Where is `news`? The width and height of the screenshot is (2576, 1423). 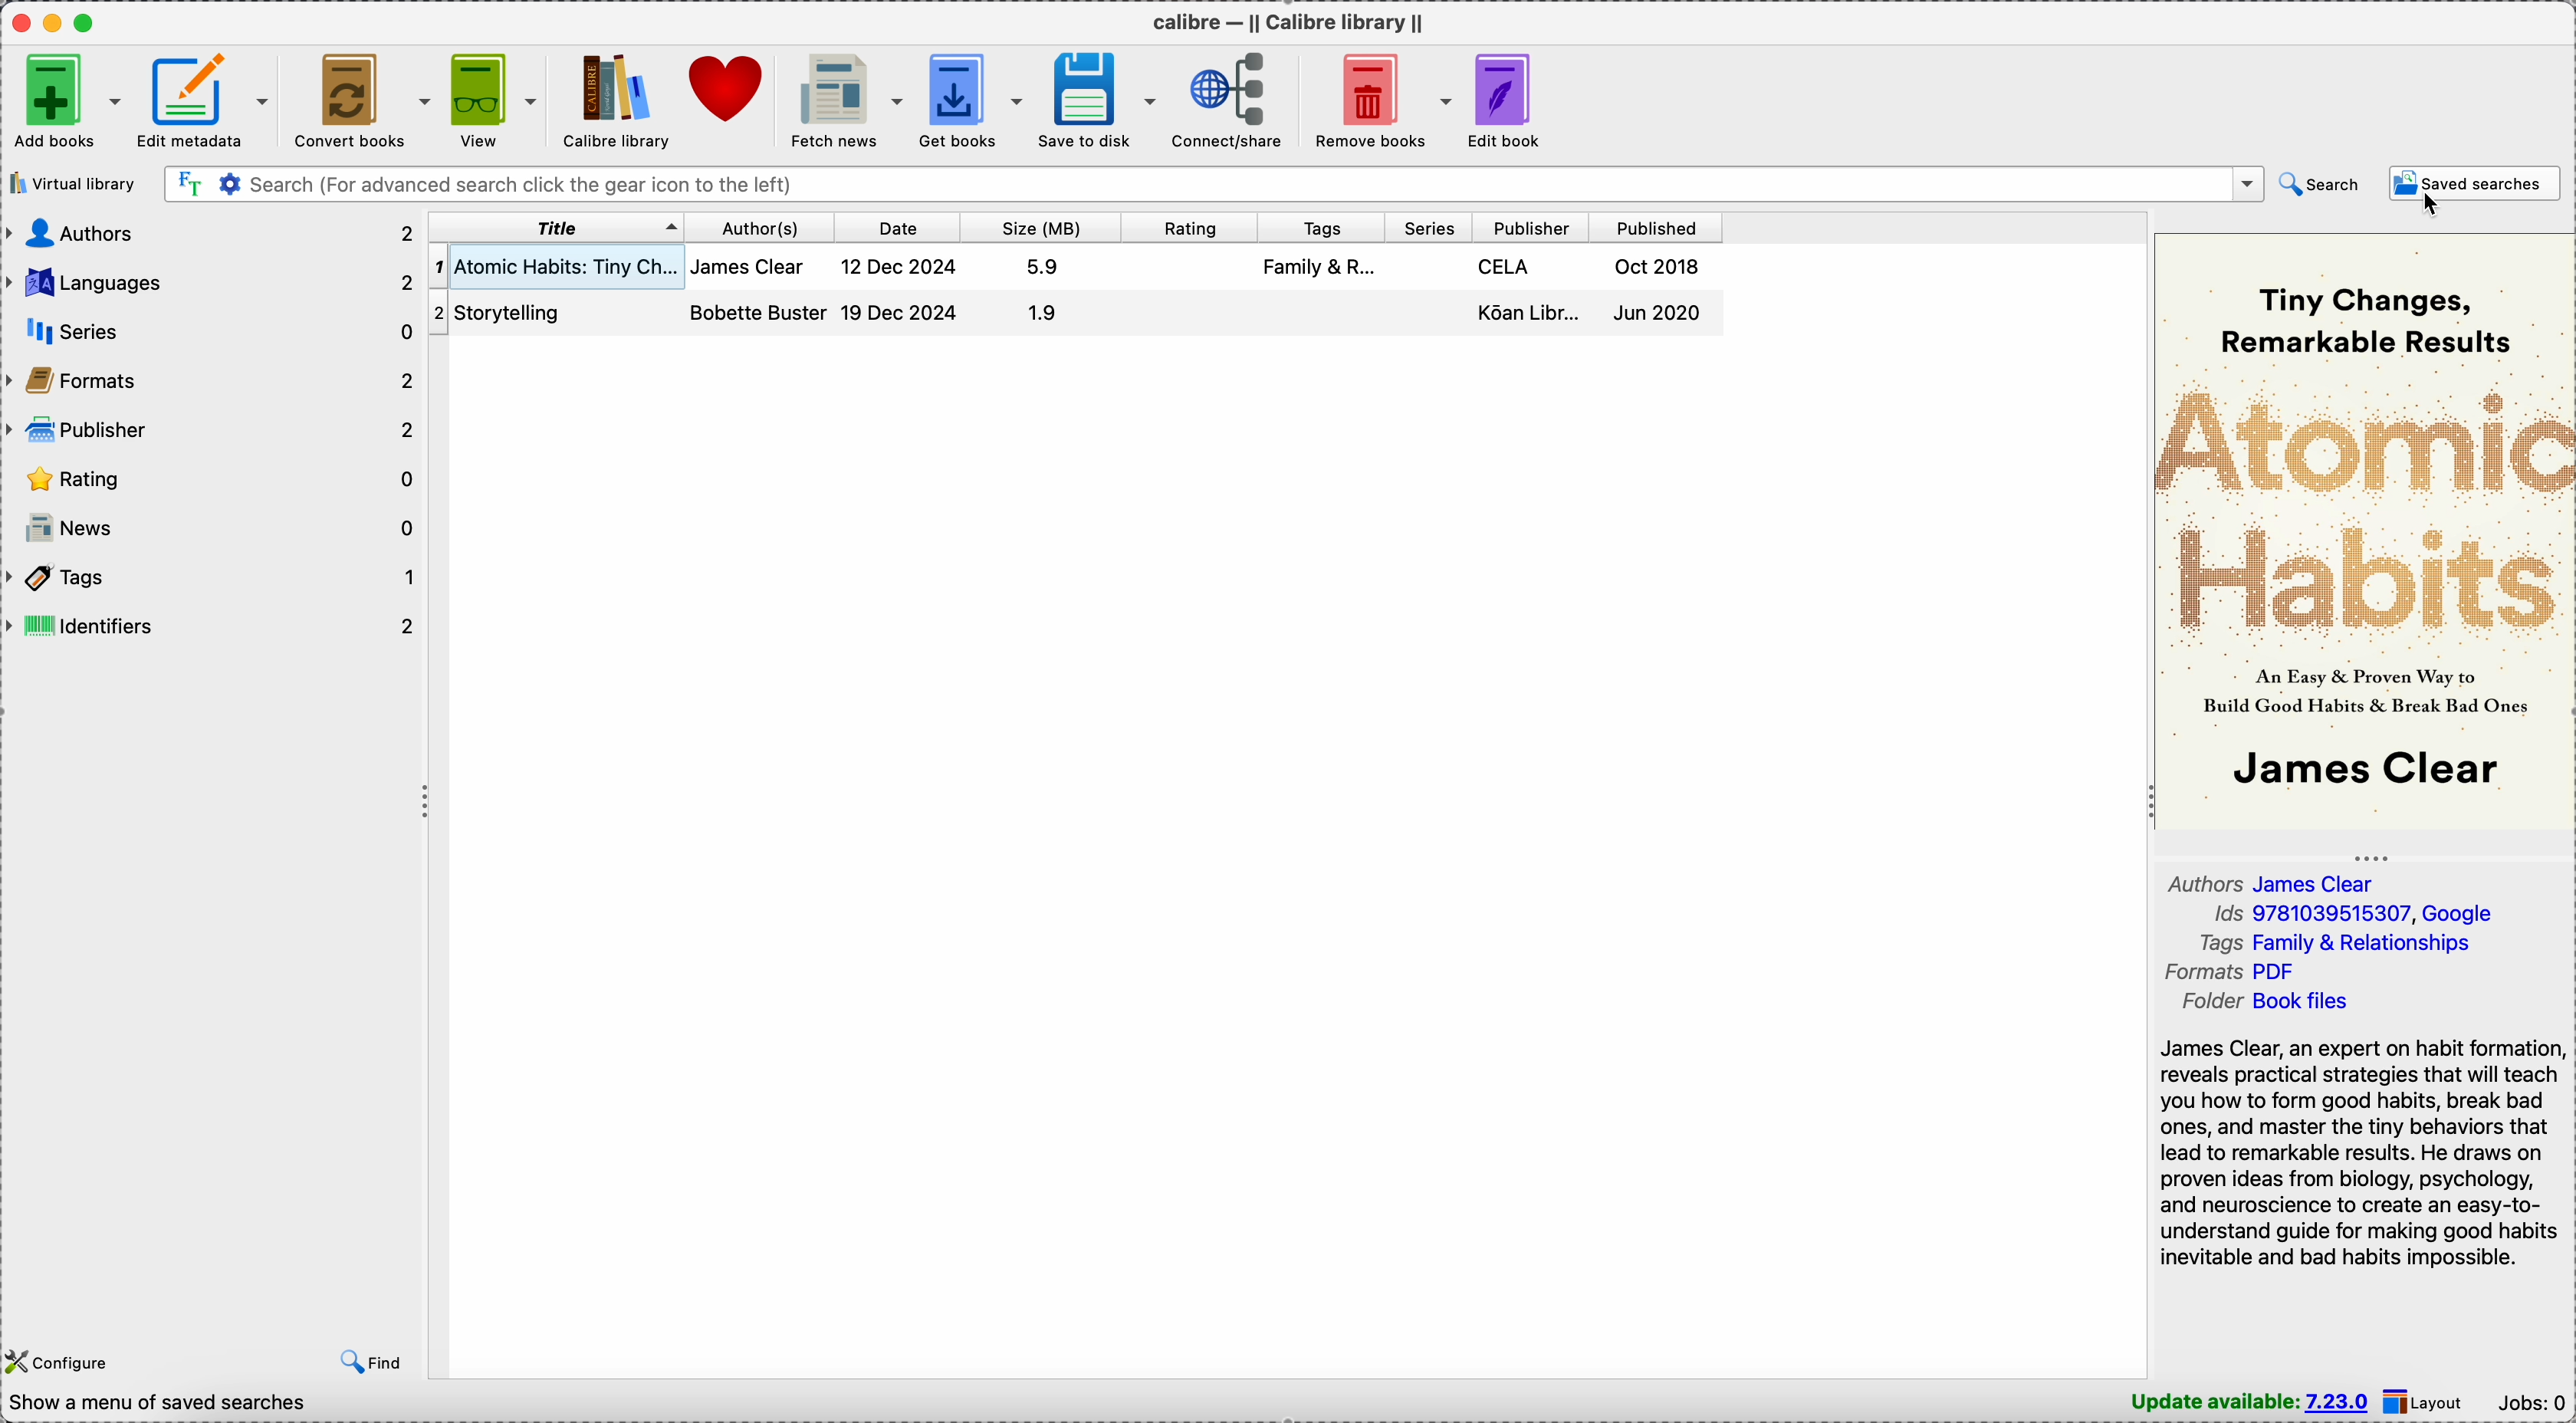 news is located at coordinates (216, 526).